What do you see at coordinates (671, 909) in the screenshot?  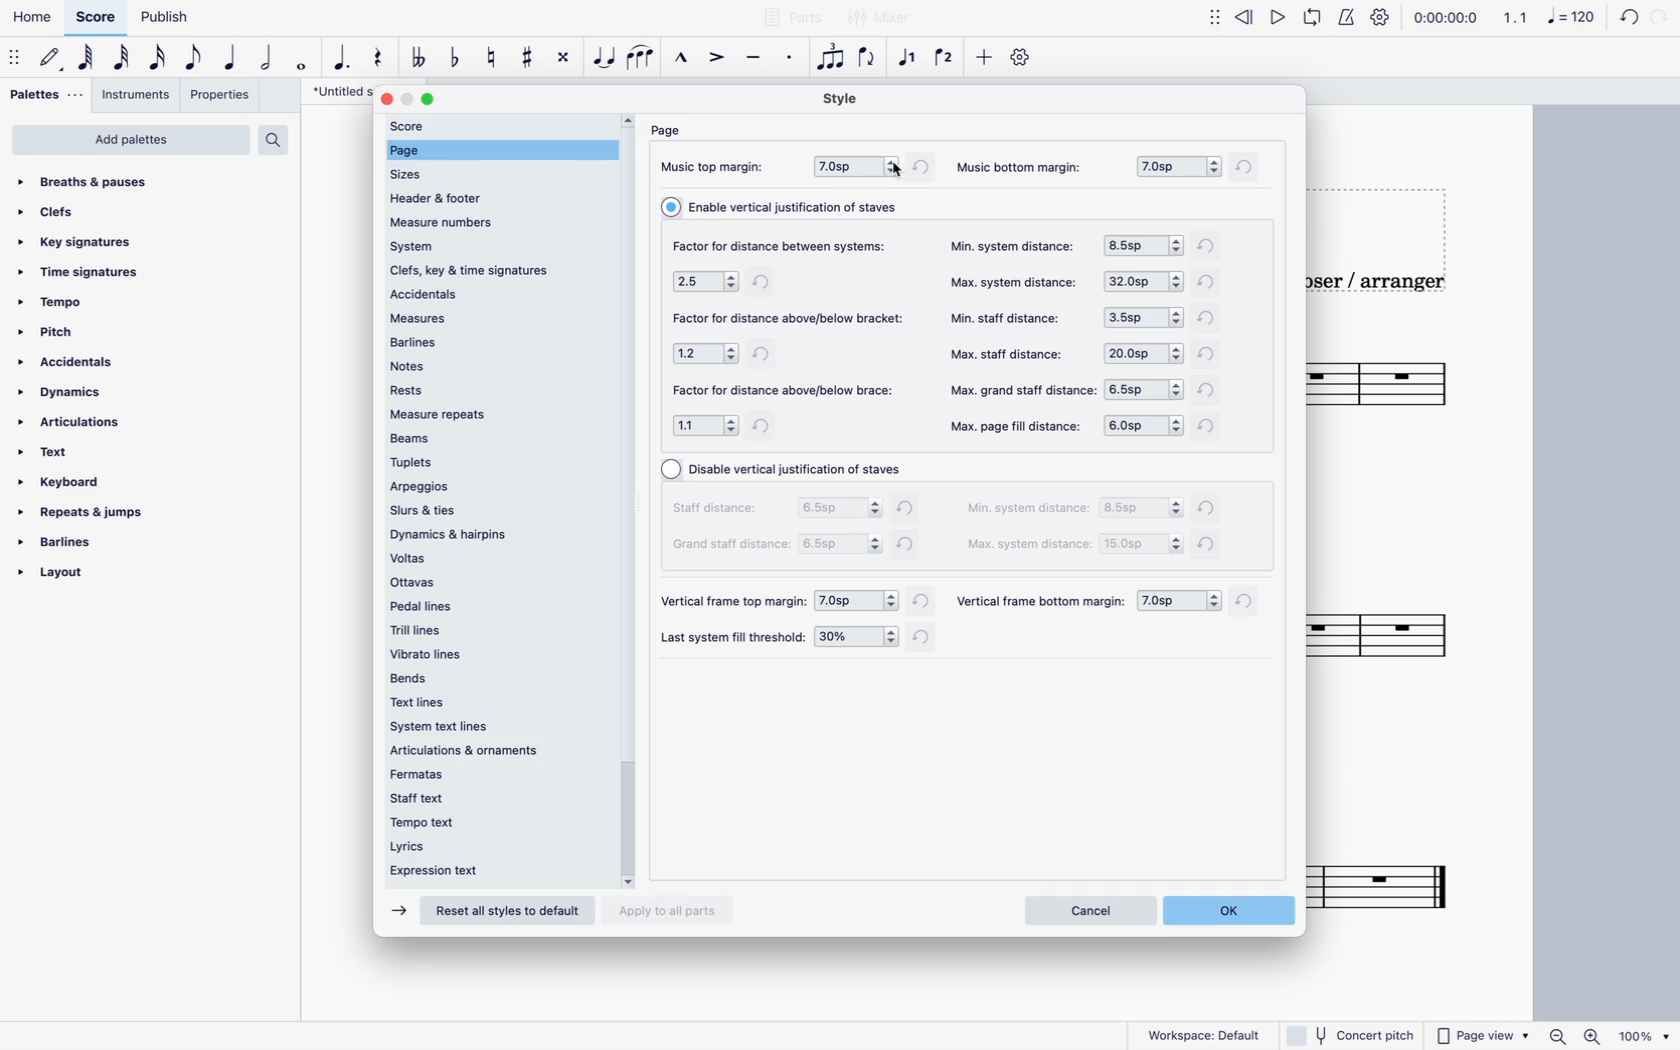 I see `apply to all parts` at bounding box center [671, 909].